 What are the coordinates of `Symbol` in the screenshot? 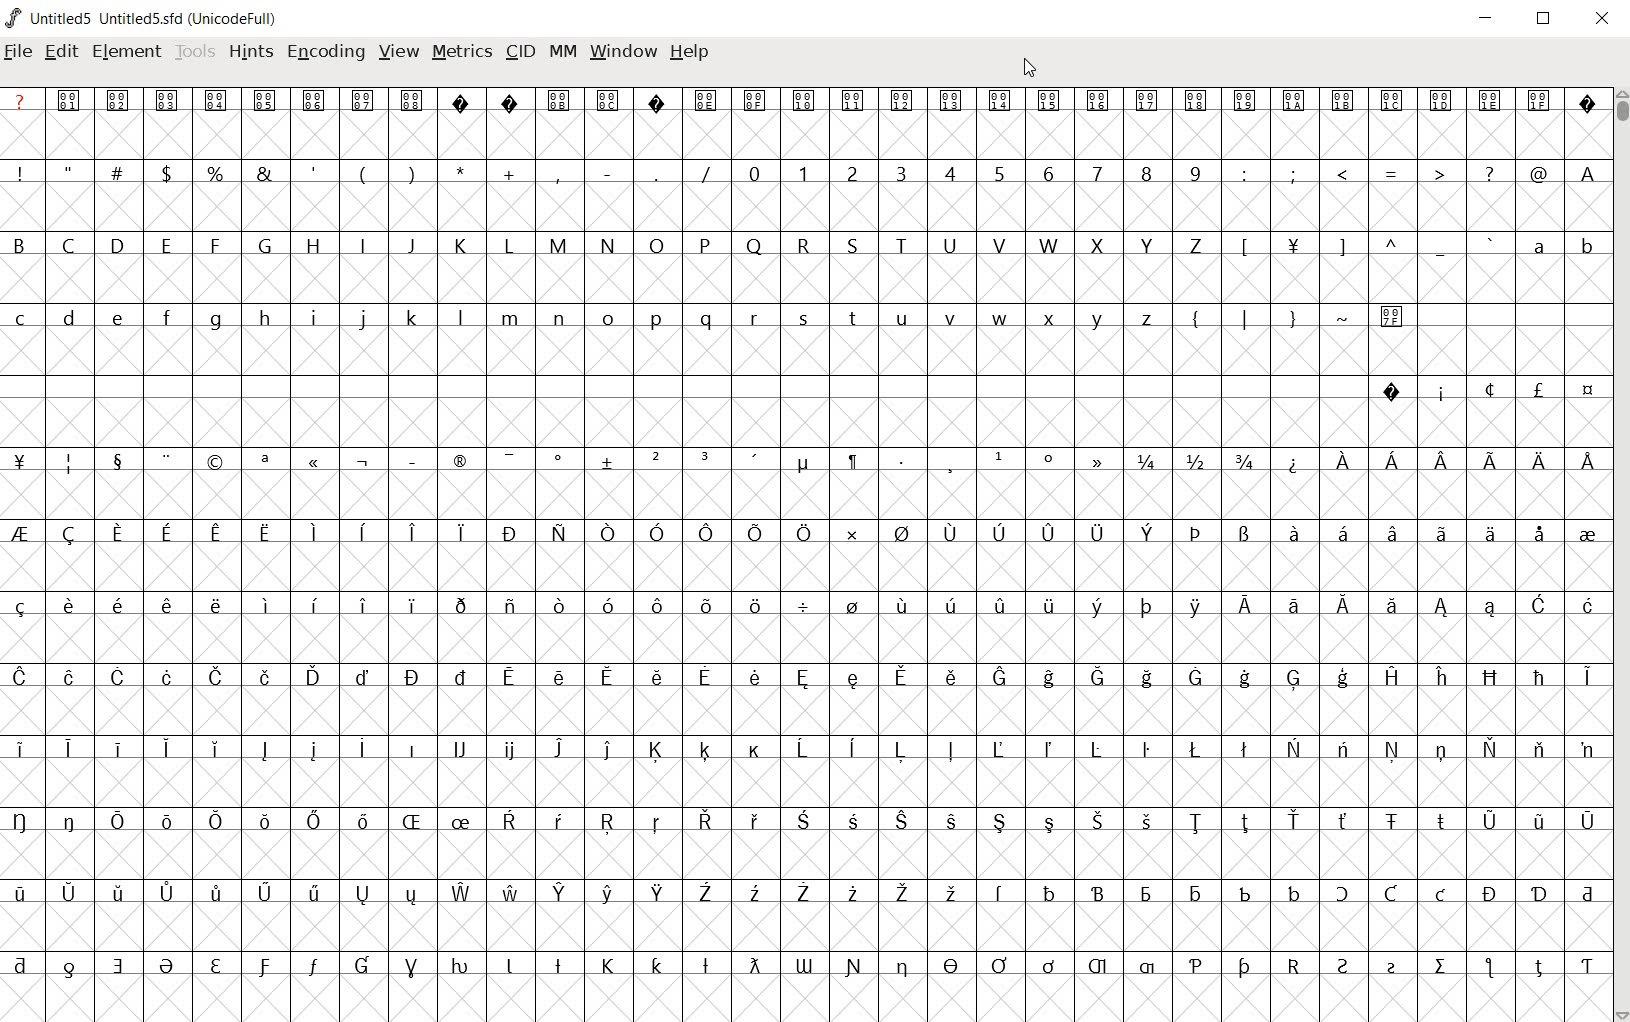 It's located at (805, 101).